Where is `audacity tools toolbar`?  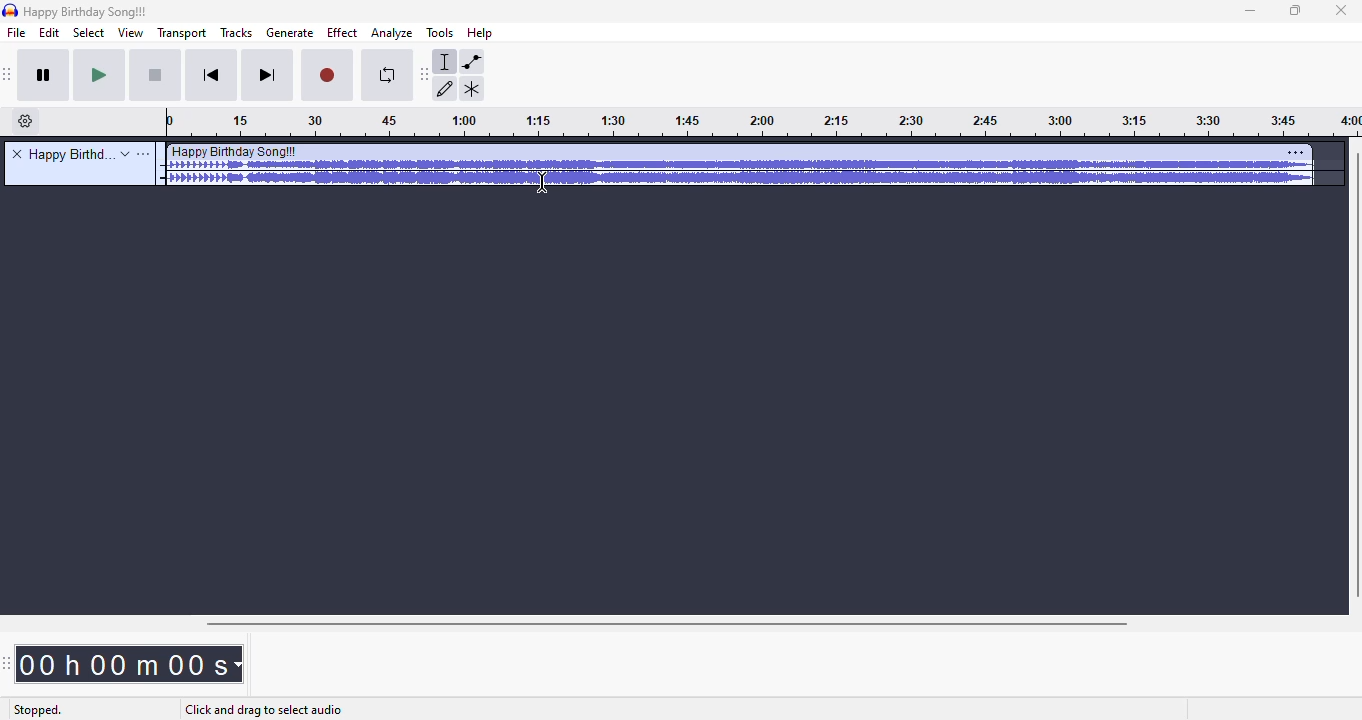
audacity tools toolbar is located at coordinates (424, 75).